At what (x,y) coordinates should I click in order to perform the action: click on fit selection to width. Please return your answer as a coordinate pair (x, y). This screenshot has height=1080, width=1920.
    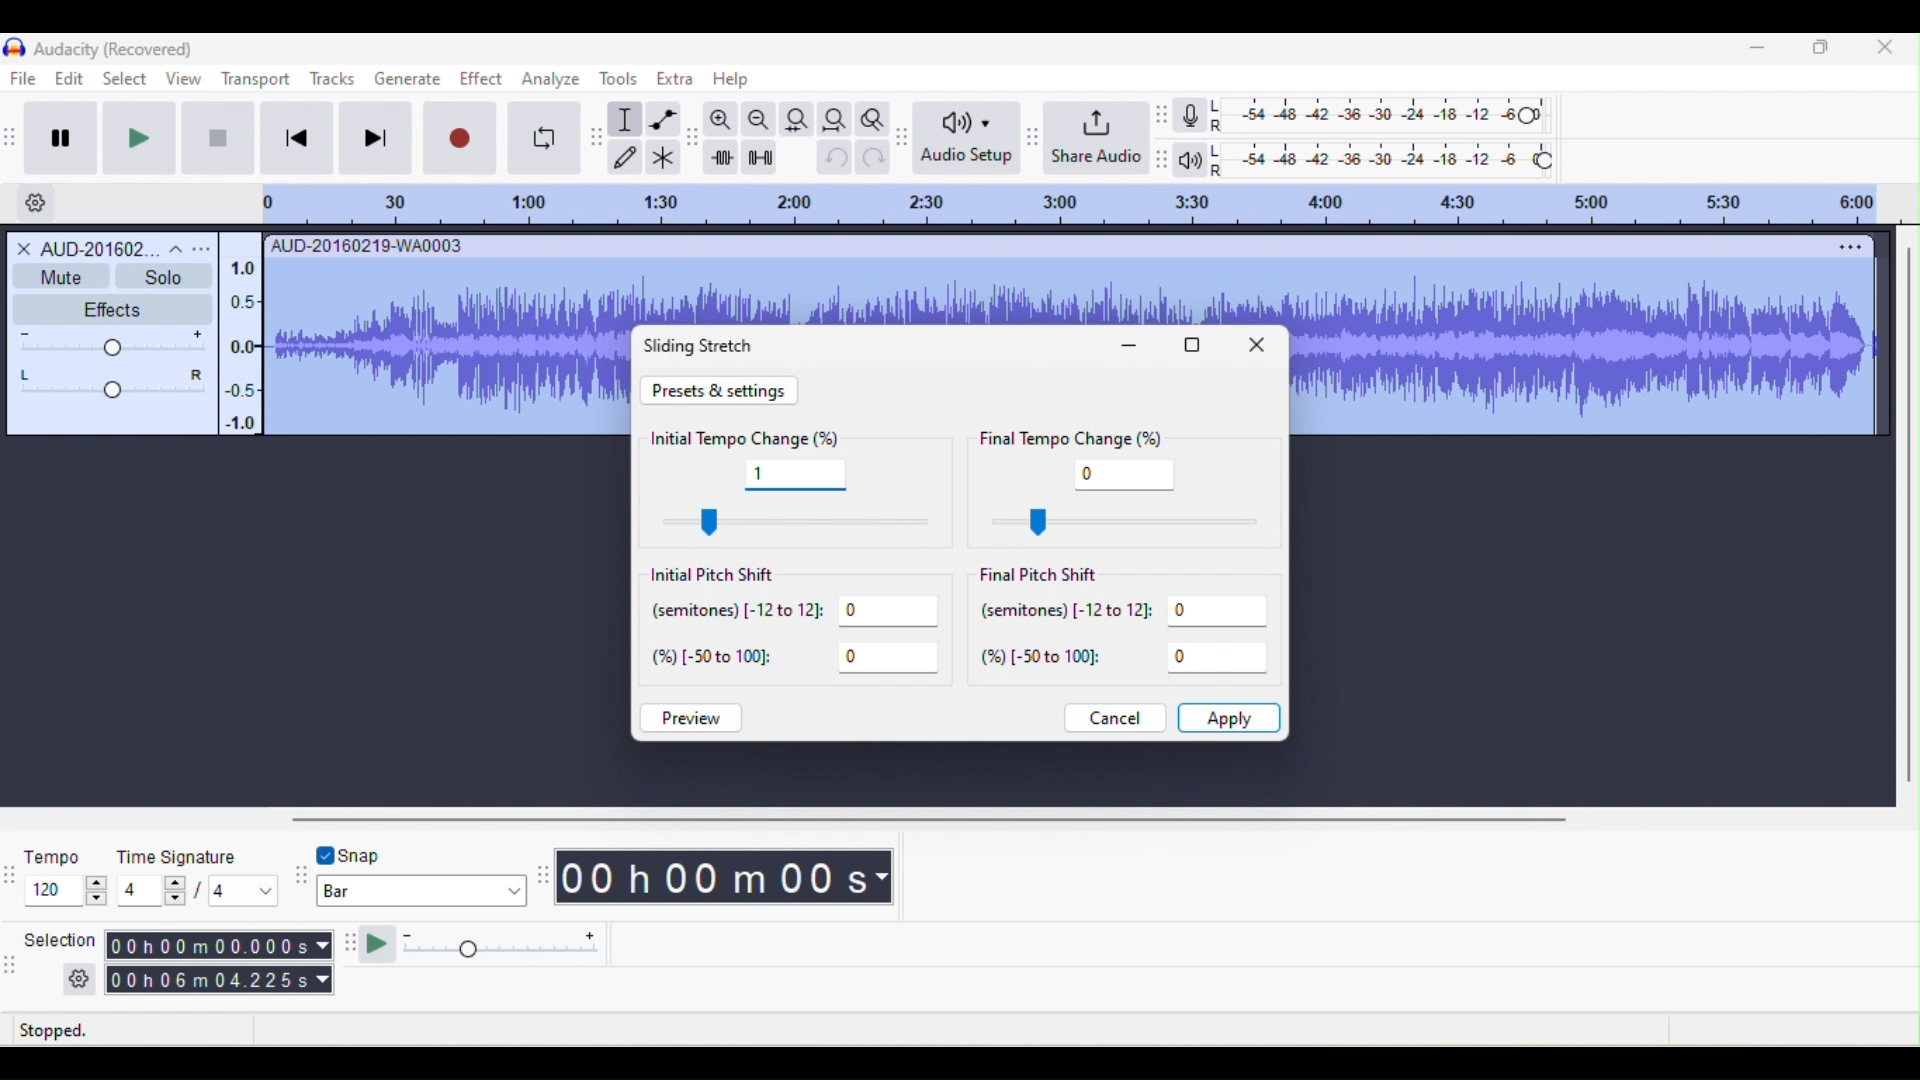
    Looking at the image, I should click on (796, 118).